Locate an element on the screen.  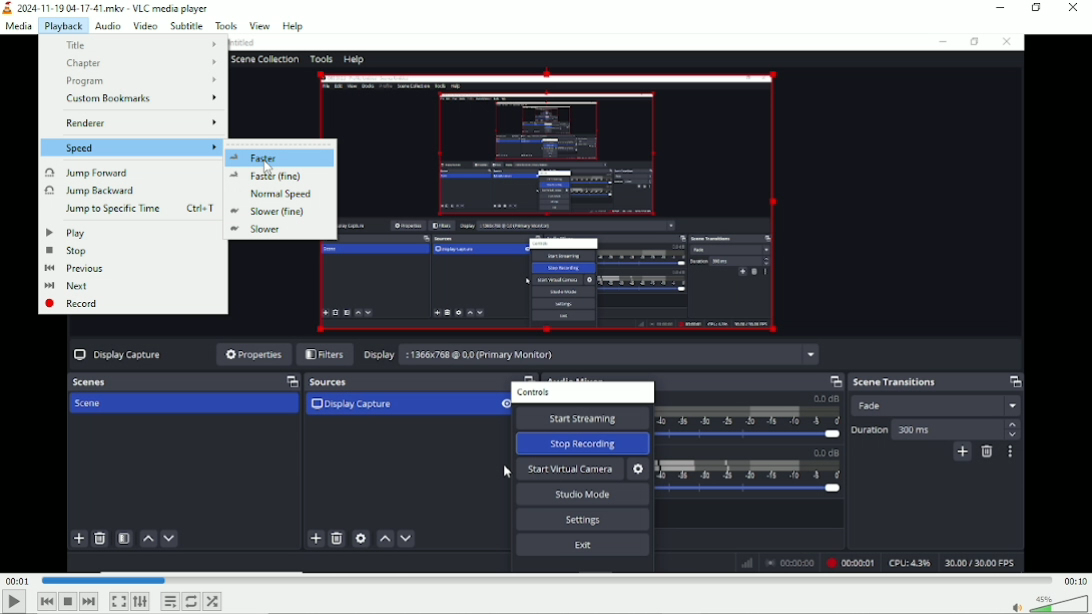
speed  is located at coordinates (132, 147).